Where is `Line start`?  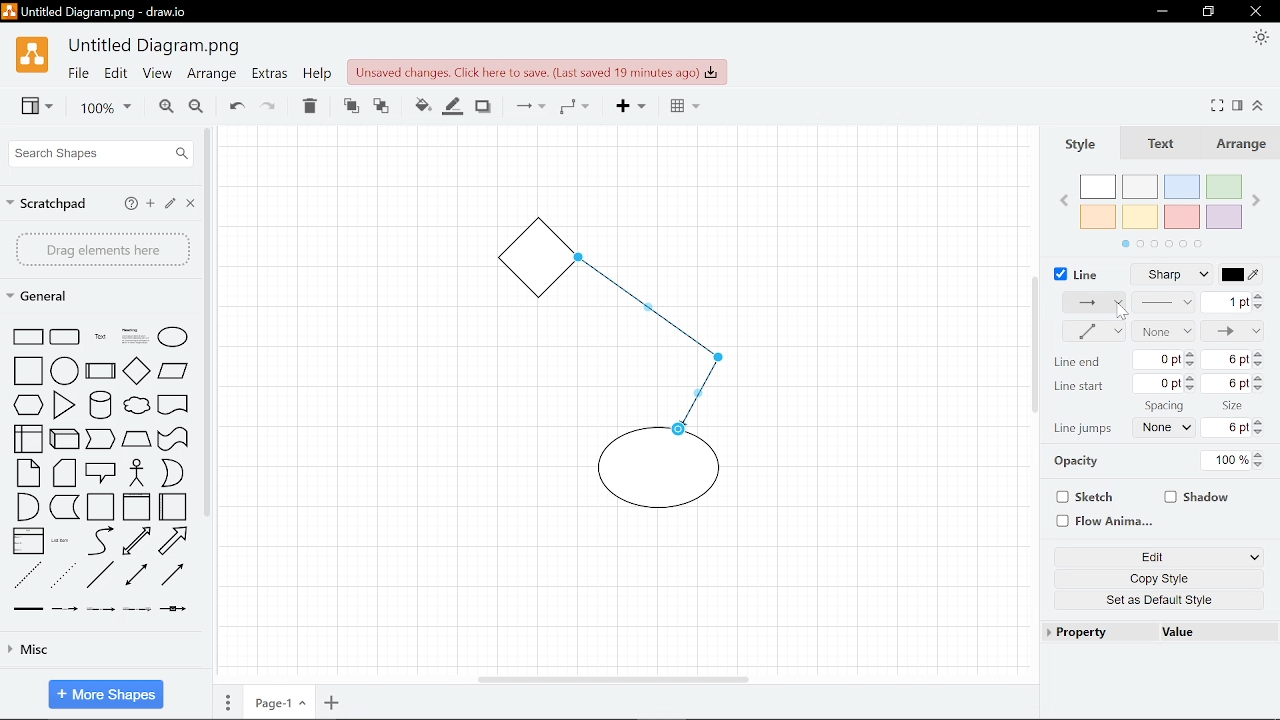 Line start is located at coordinates (1164, 331).